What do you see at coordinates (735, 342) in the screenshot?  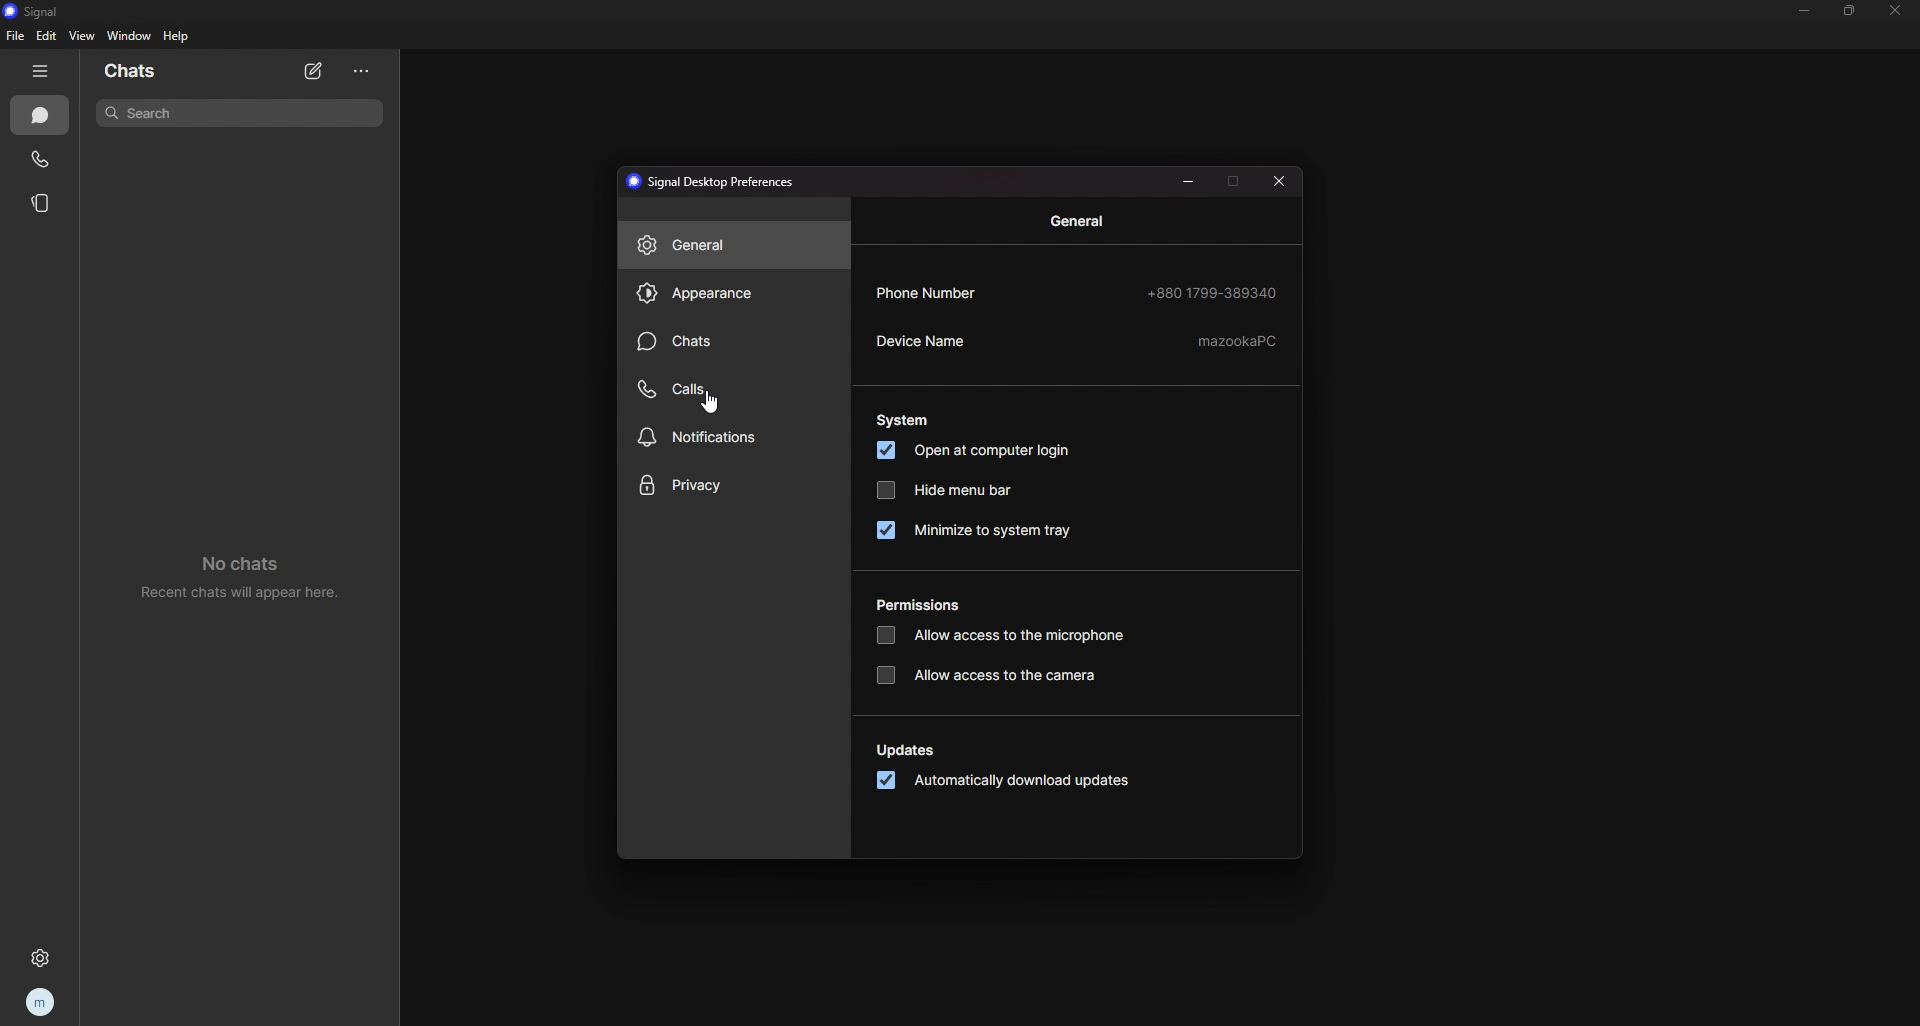 I see `chats` at bounding box center [735, 342].